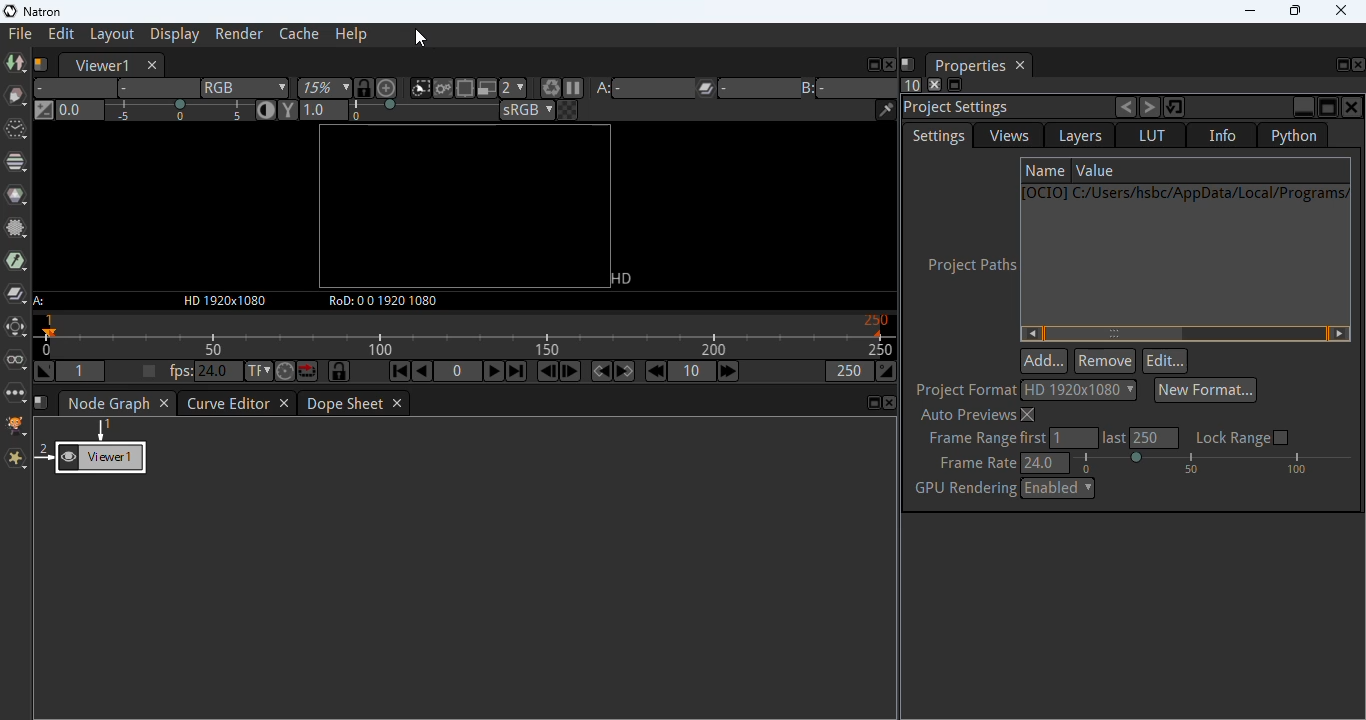 This screenshot has width=1366, height=720. Describe the element at coordinates (218, 372) in the screenshot. I see `24` at that location.